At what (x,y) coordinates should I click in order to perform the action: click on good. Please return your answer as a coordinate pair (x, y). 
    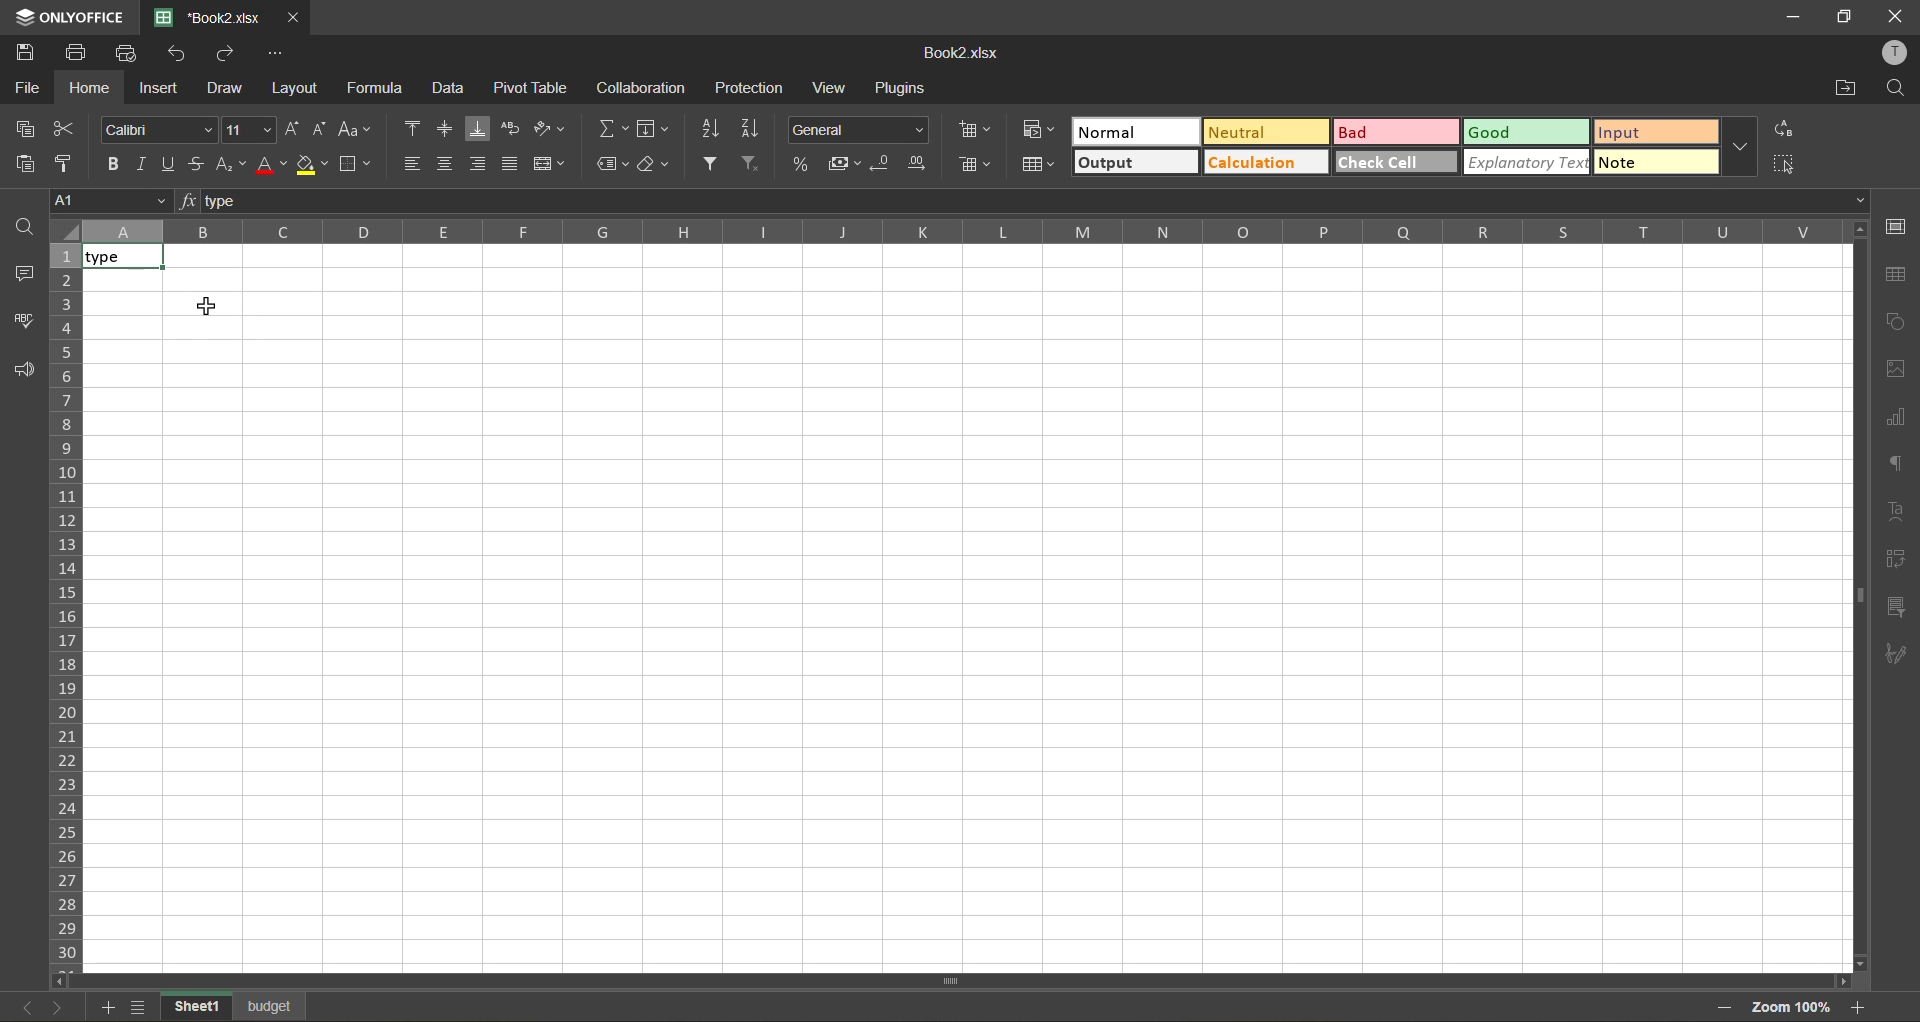
    Looking at the image, I should click on (1526, 131).